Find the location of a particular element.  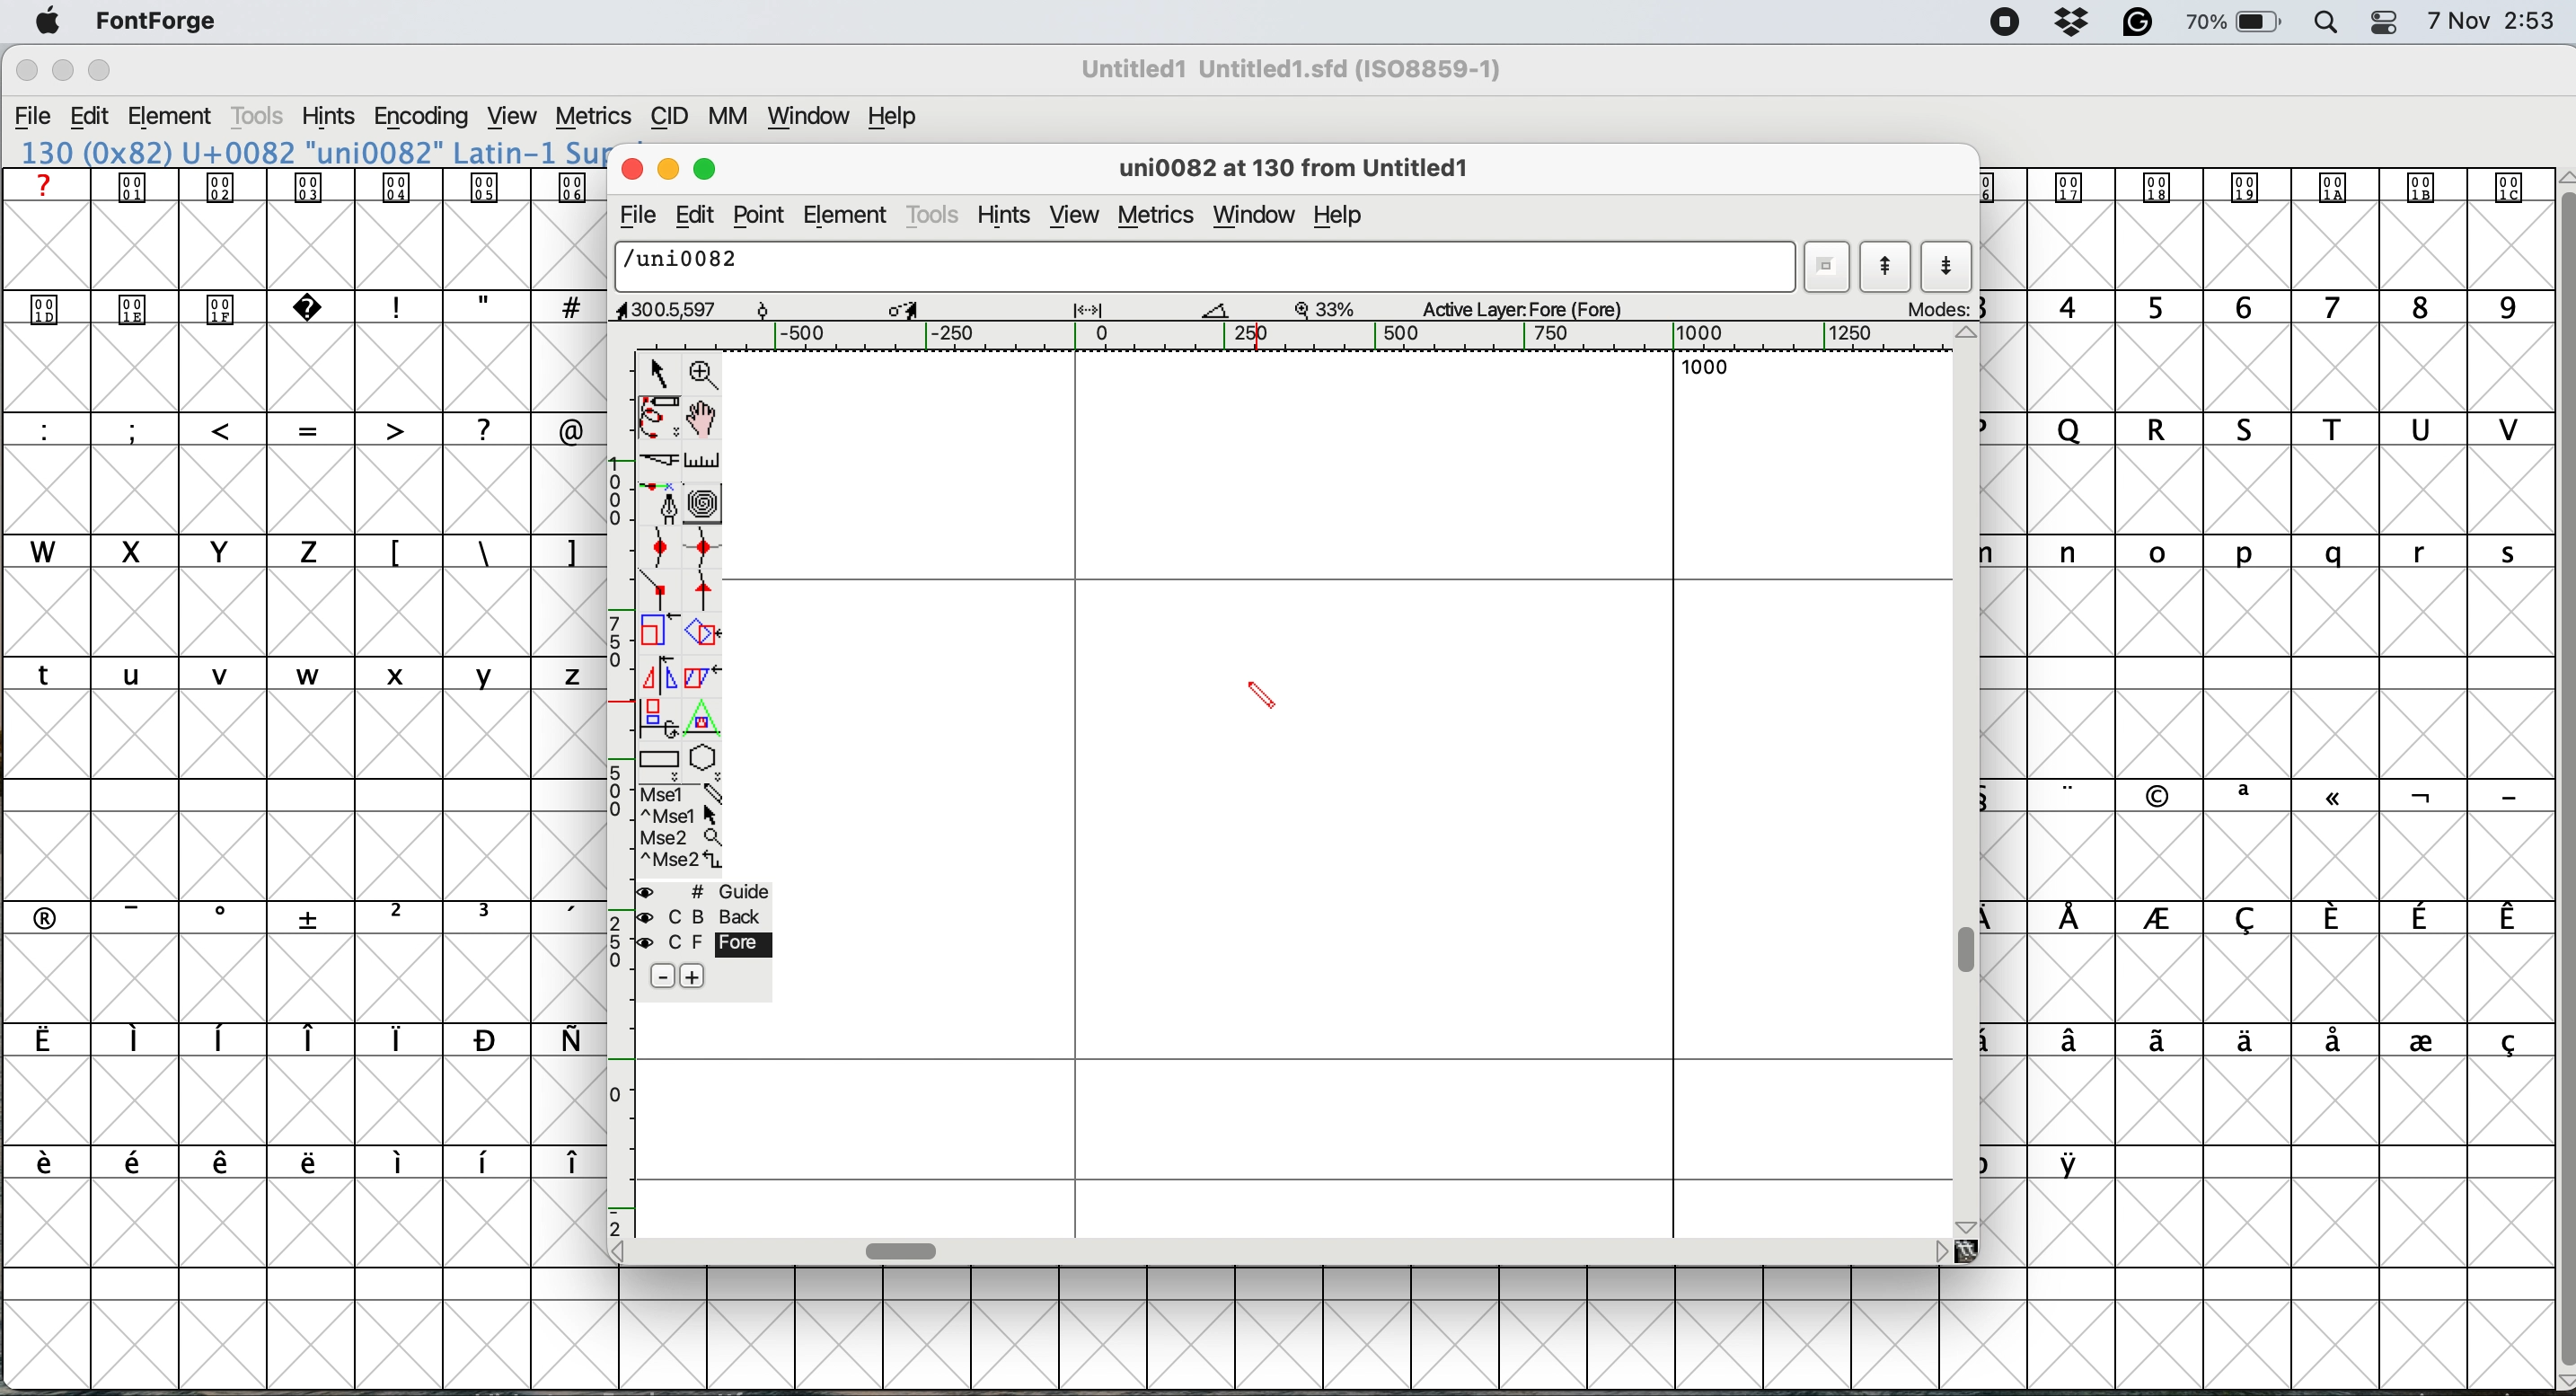

screen recorder is located at coordinates (2004, 25).